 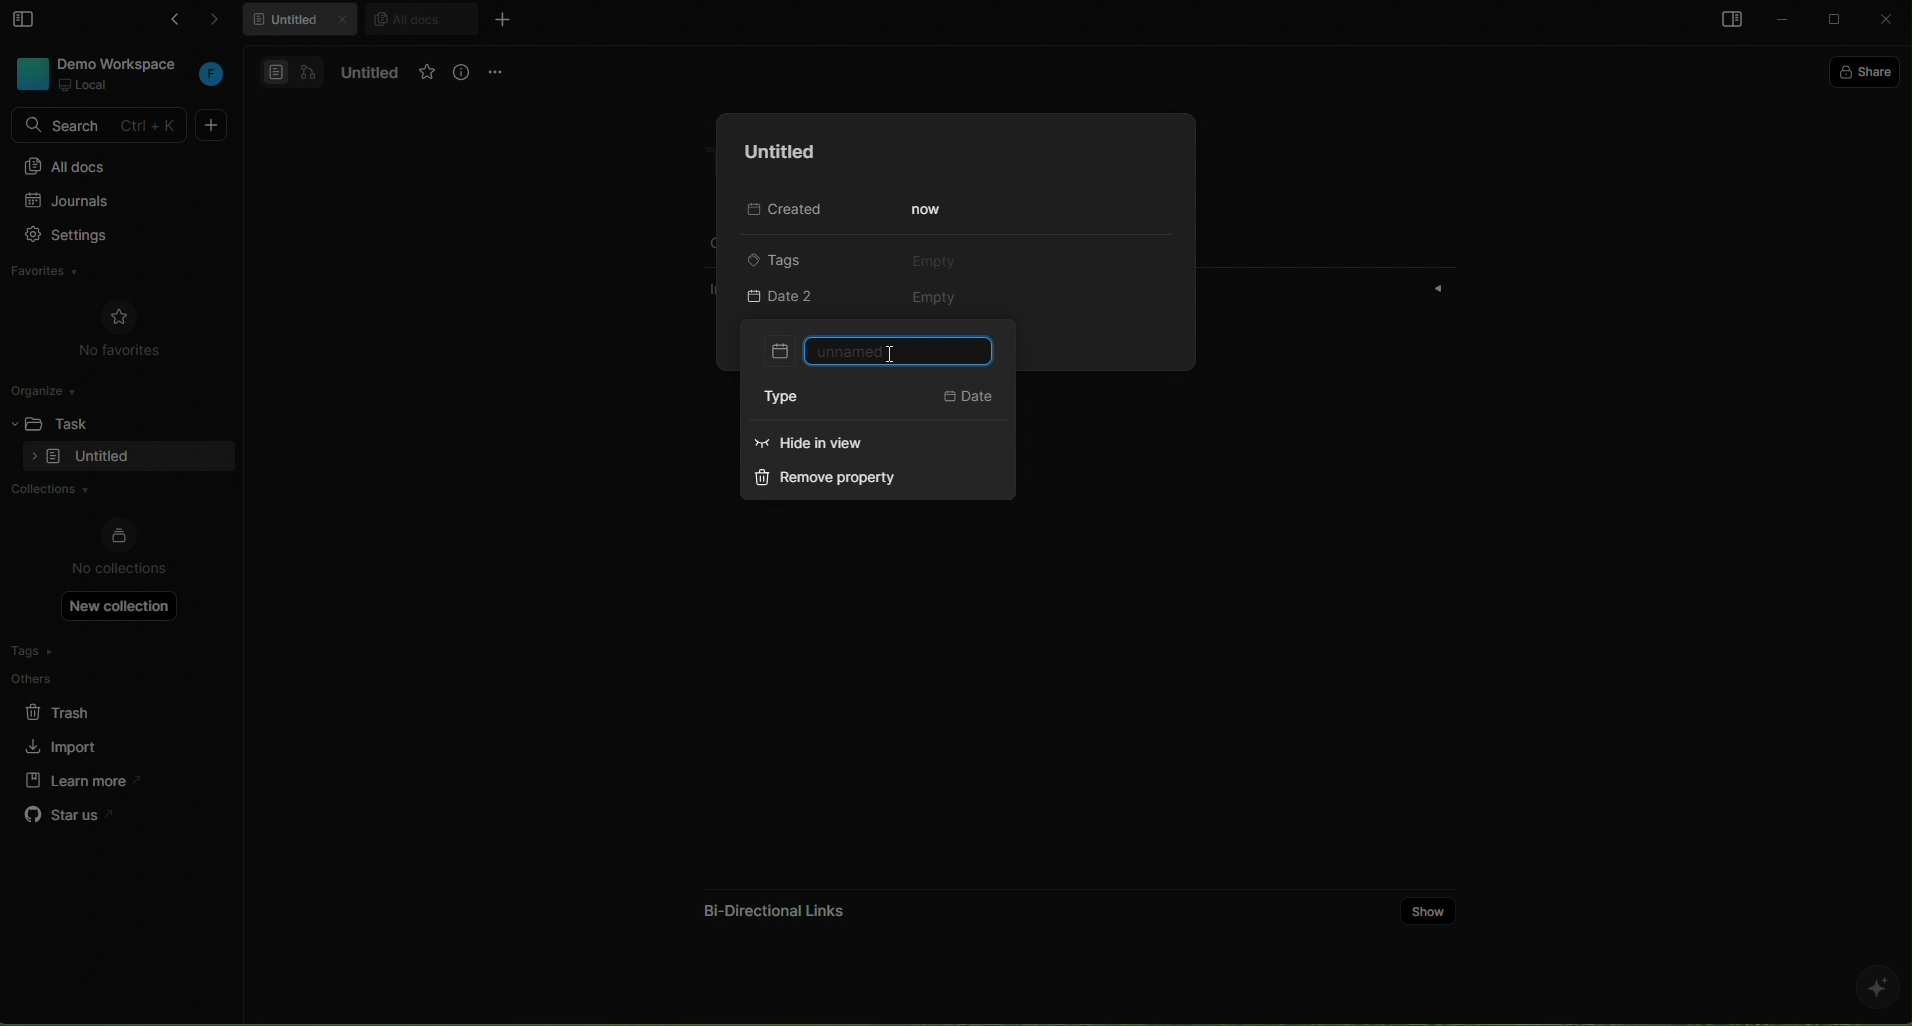 I want to click on empty, so click(x=933, y=260).